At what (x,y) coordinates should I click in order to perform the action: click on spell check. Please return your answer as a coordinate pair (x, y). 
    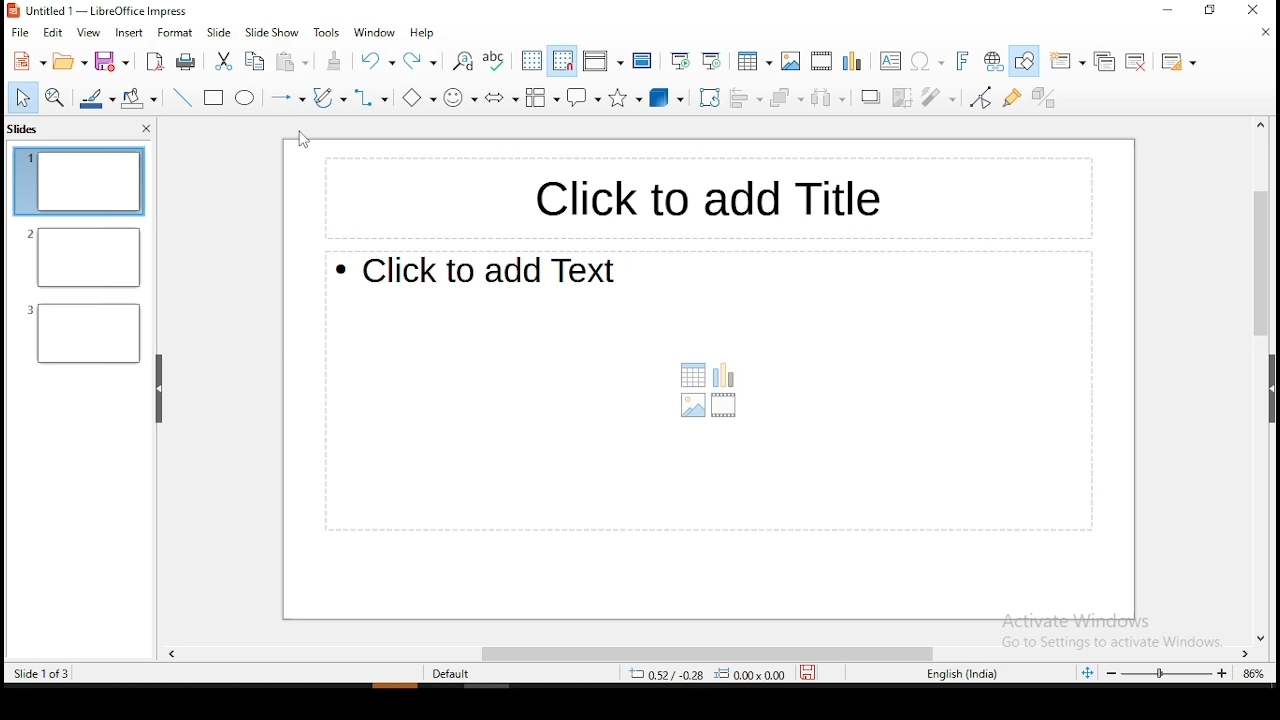
    Looking at the image, I should click on (498, 63).